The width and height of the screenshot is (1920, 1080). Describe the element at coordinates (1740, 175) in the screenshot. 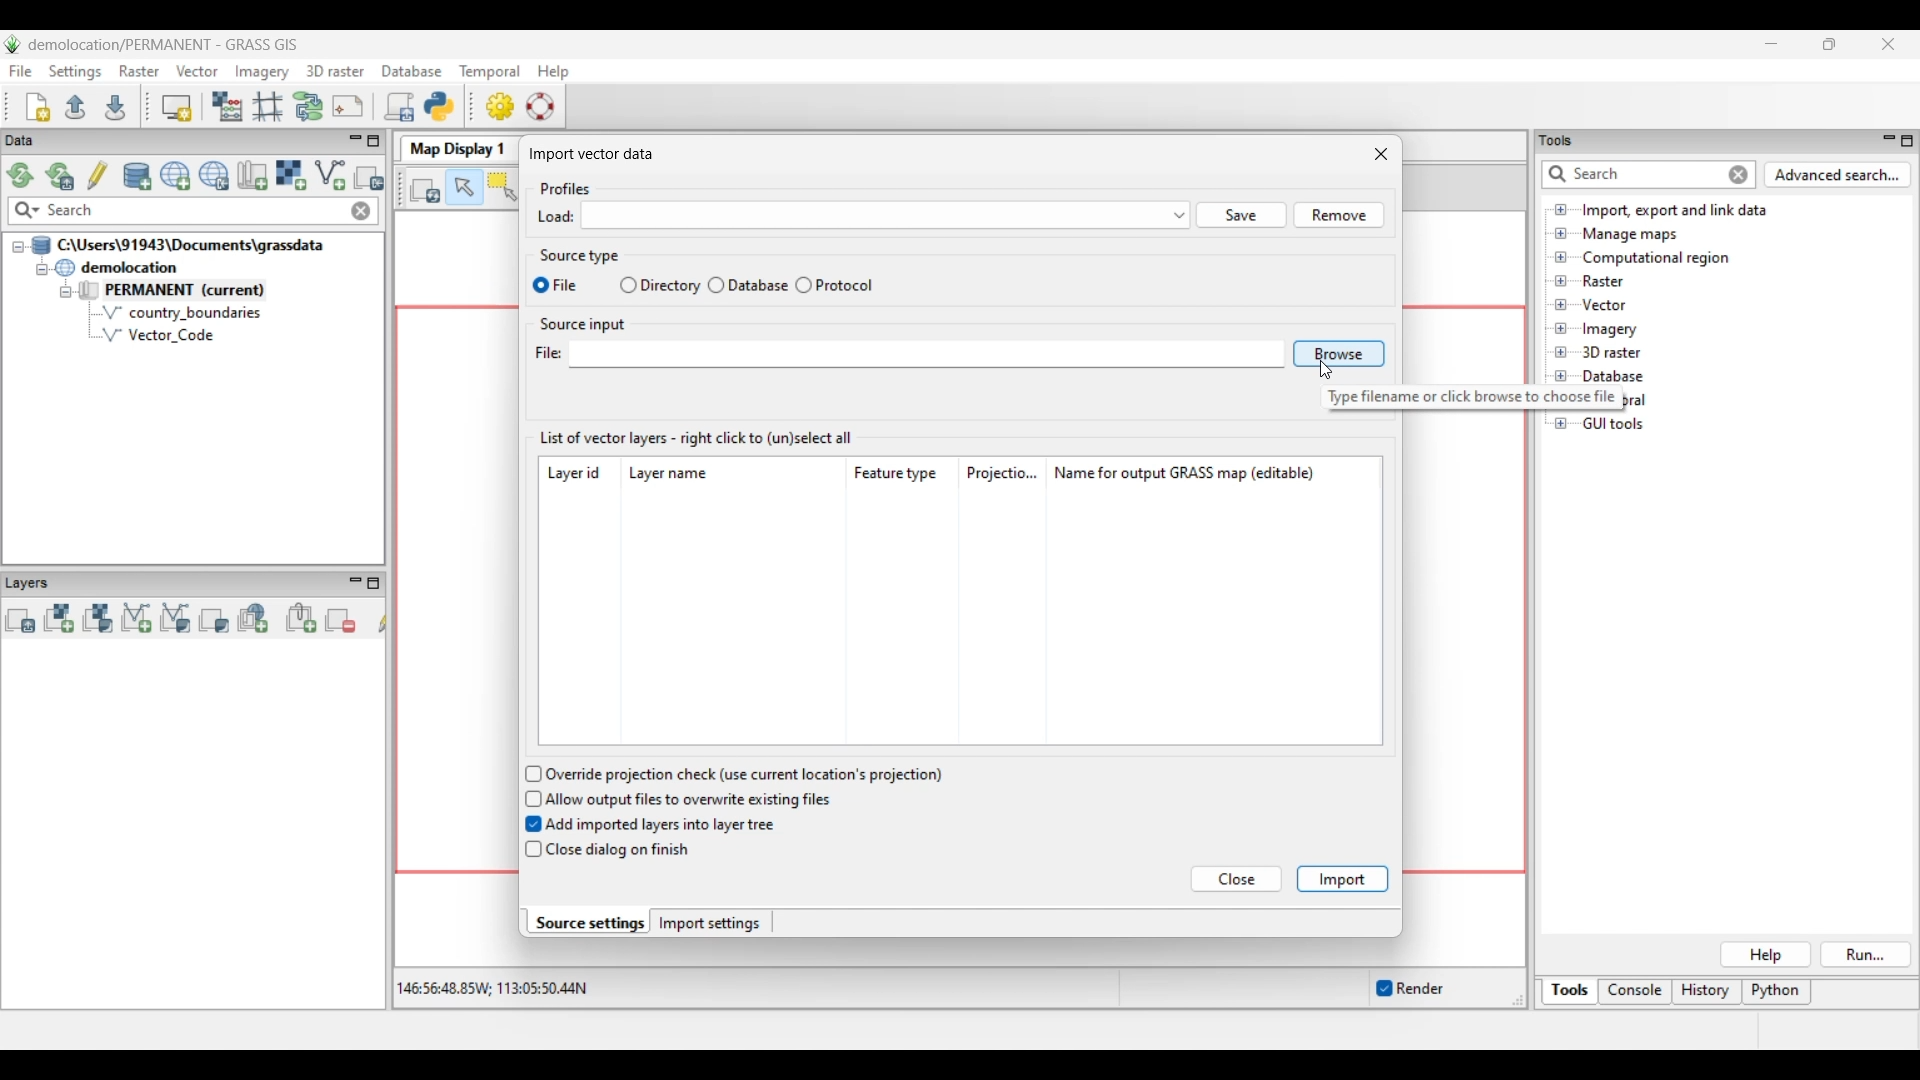

I see `Close input for quick search` at that location.